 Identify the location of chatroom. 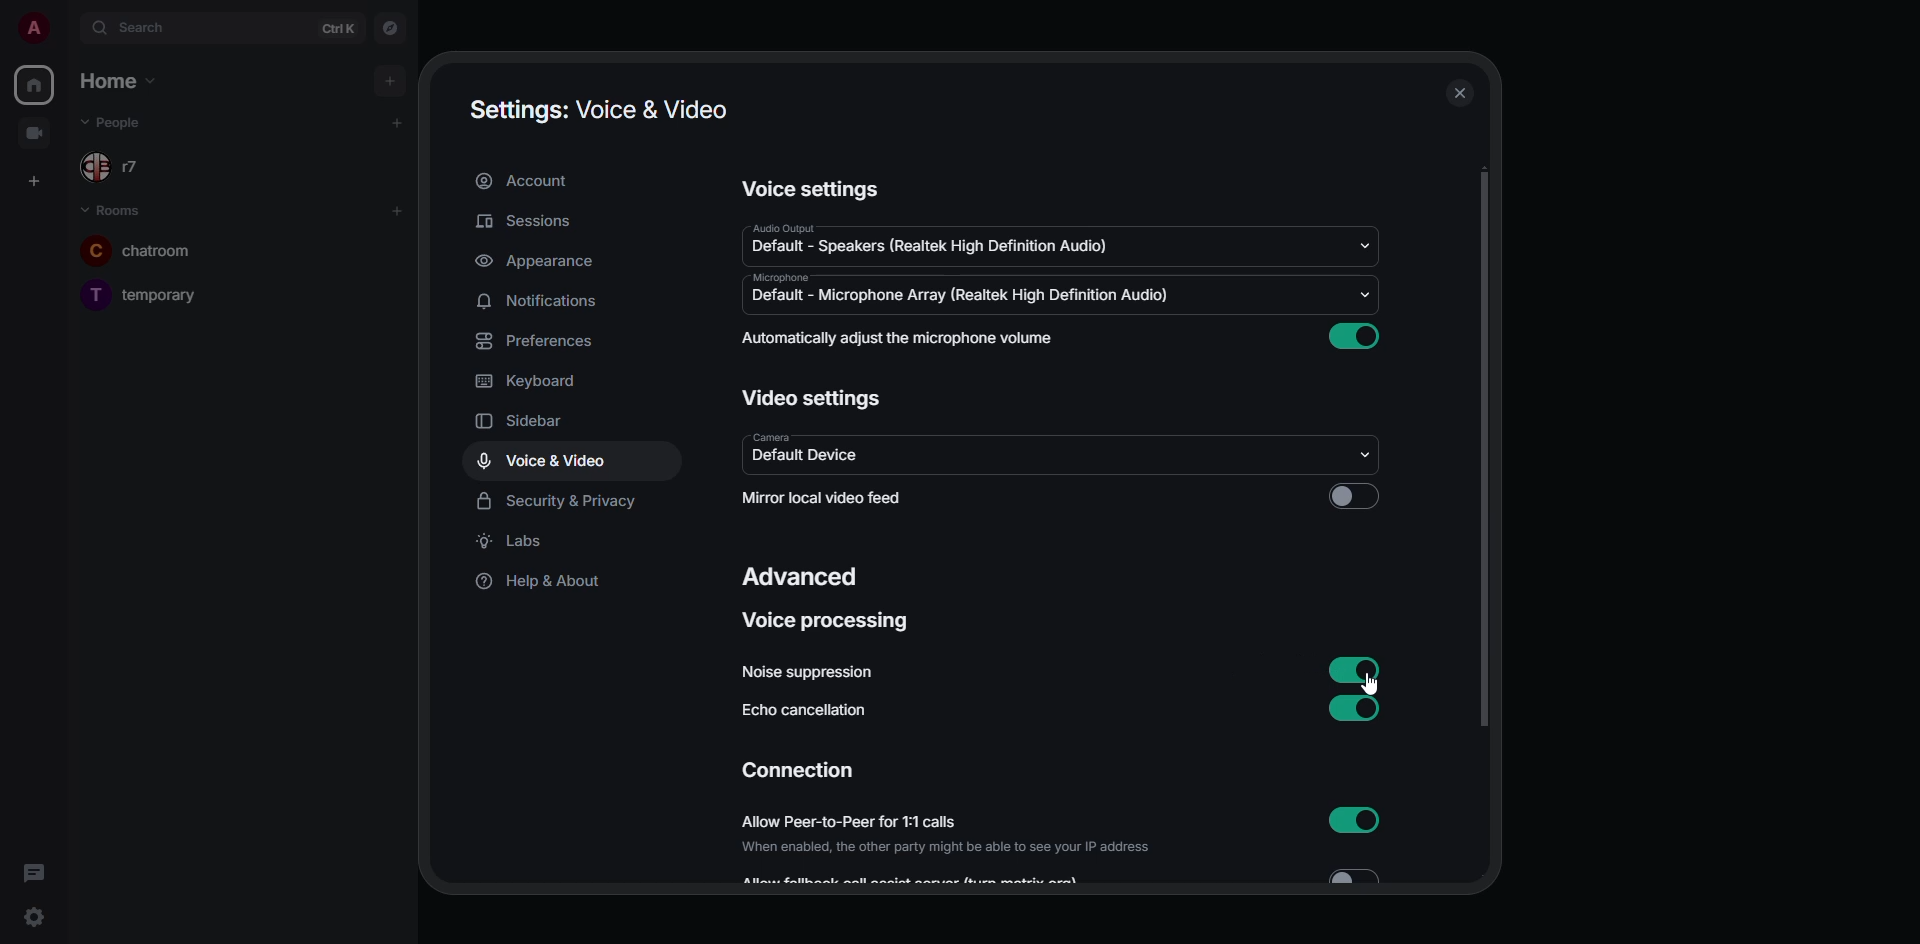
(154, 249).